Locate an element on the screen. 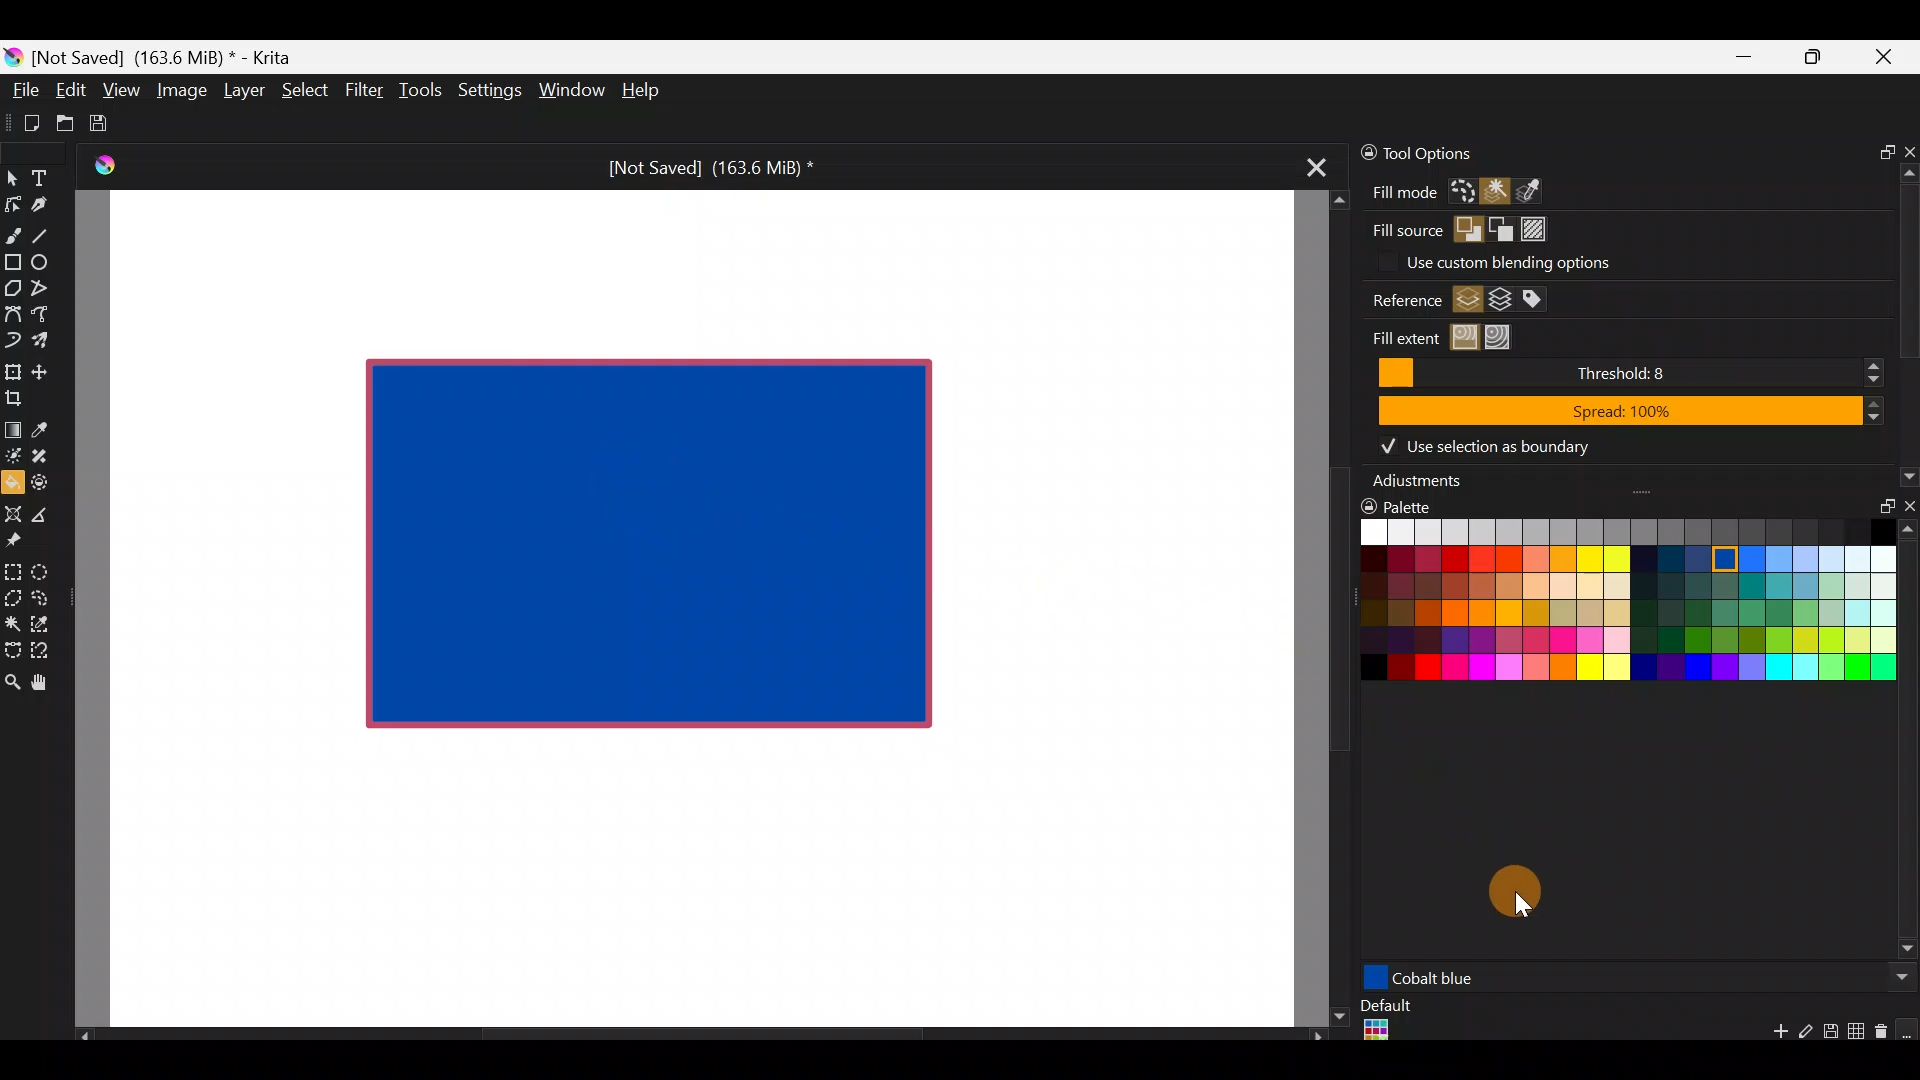 This screenshot has height=1080, width=1920. Sample a colour from the image/current layer is located at coordinates (44, 426).